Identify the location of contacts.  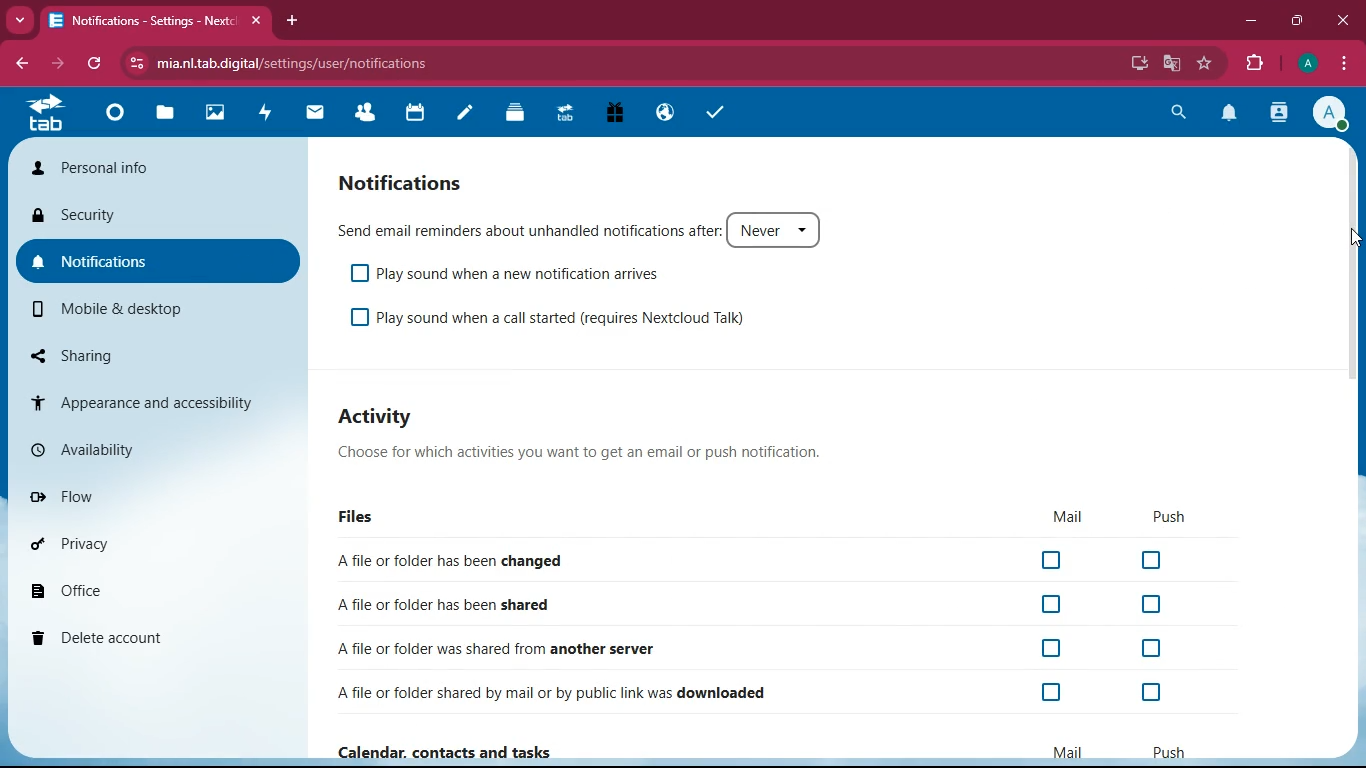
(1277, 115).